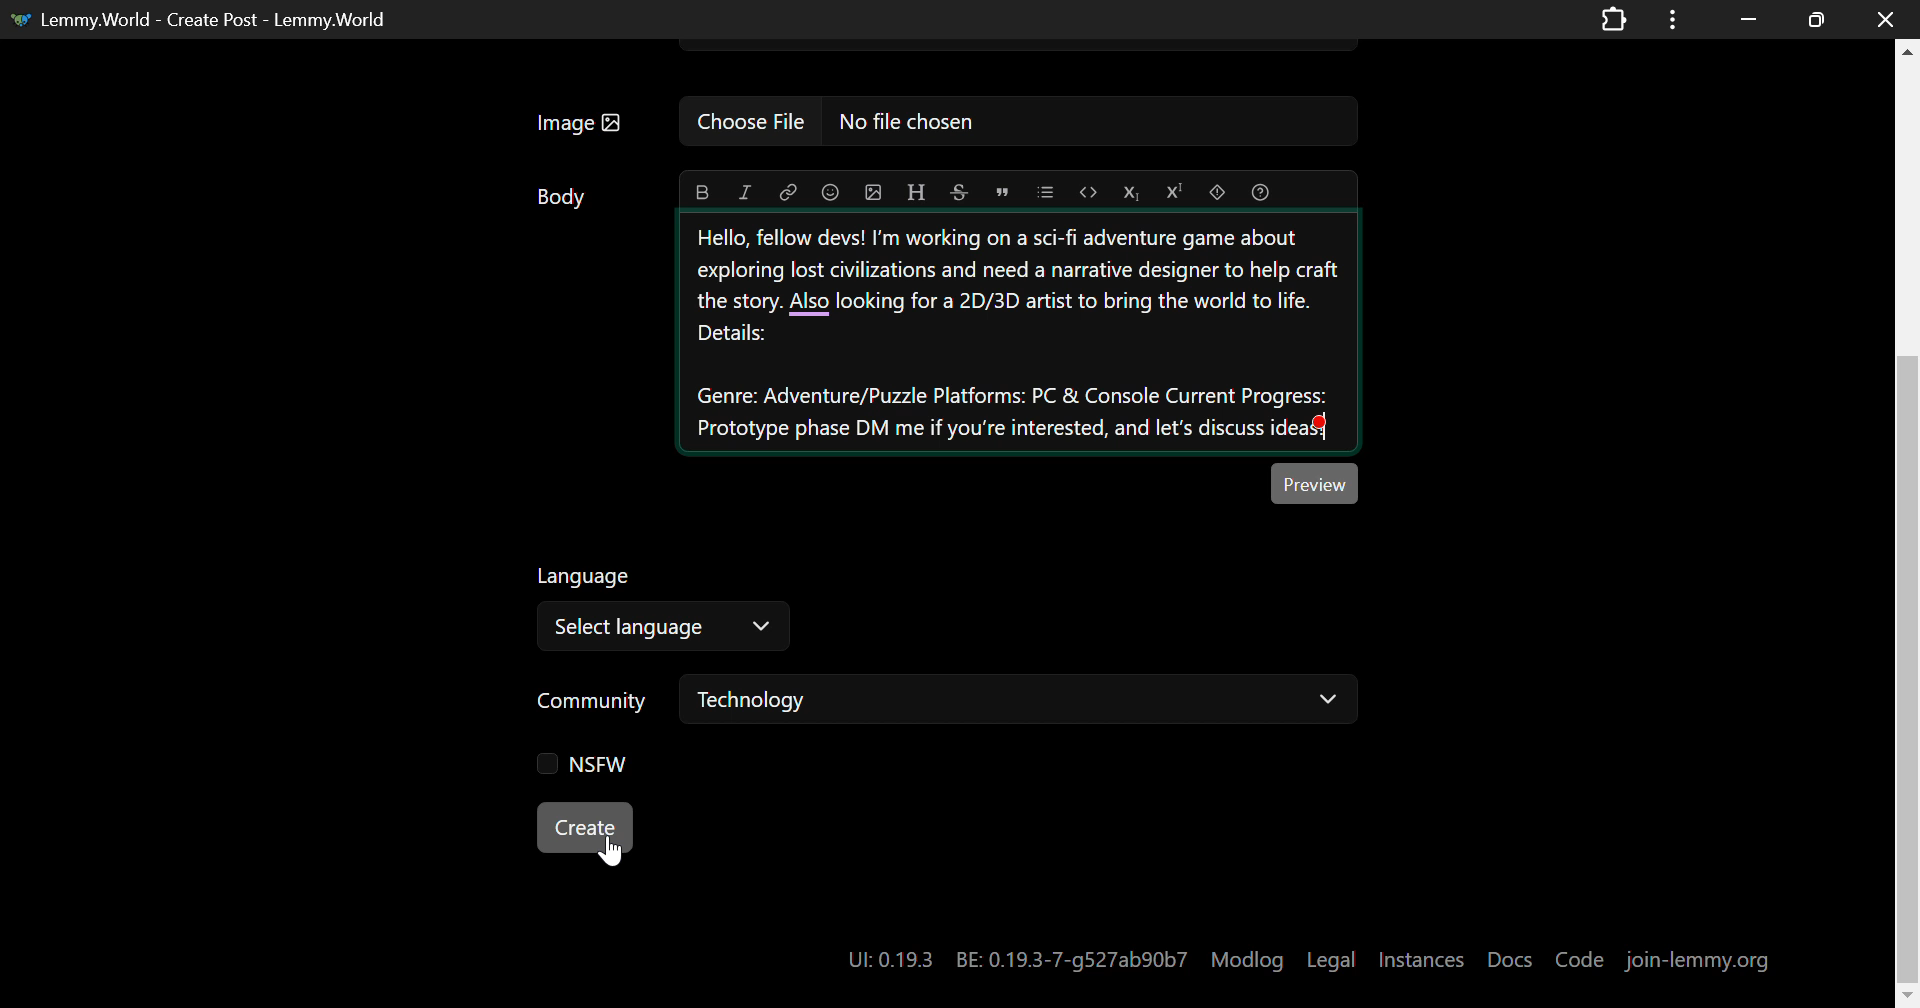  What do you see at coordinates (871, 191) in the screenshot?
I see `upload image` at bounding box center [871, 191].